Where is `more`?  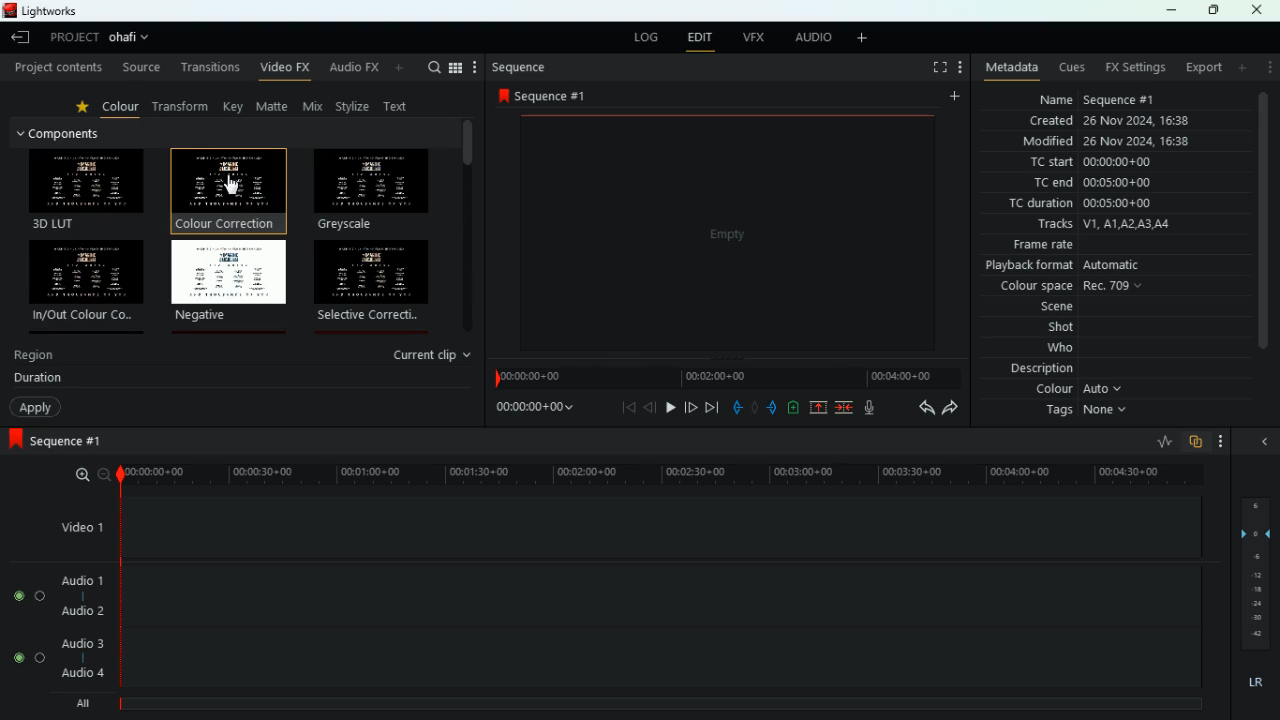
more is located at coordinates (1242, 68).